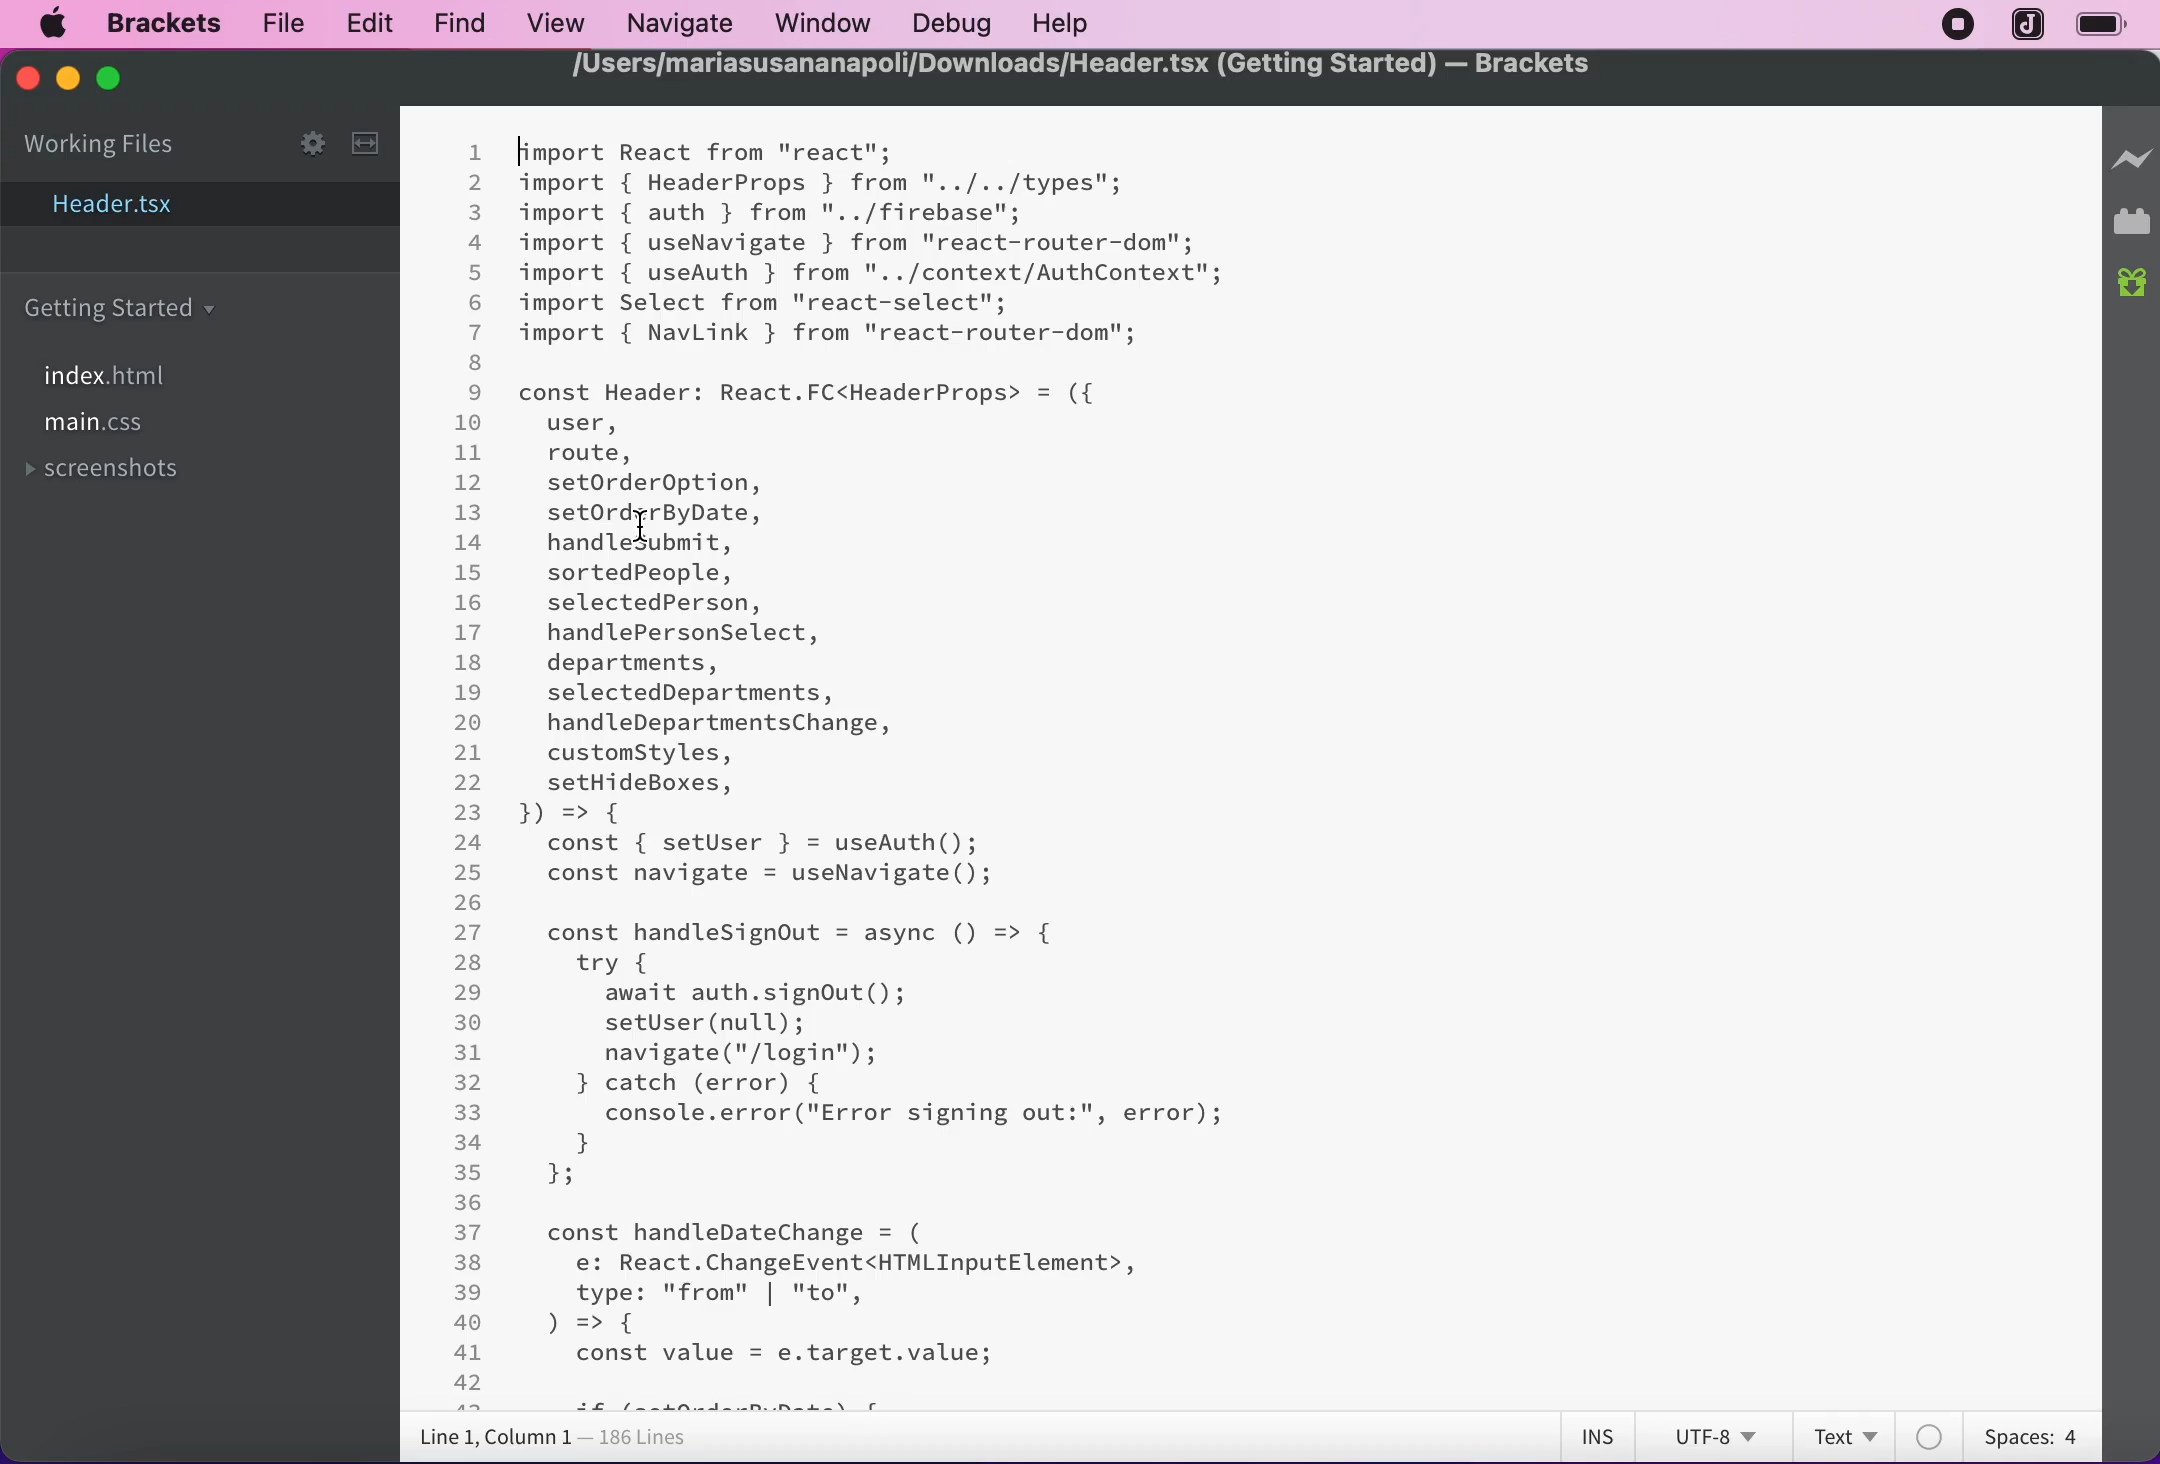 The width and height of the screenshot is (2160, 1464). What do you see at coordinates (65, 77) in the screenshot?
I see `minimize` at bounding box center [65, 77].